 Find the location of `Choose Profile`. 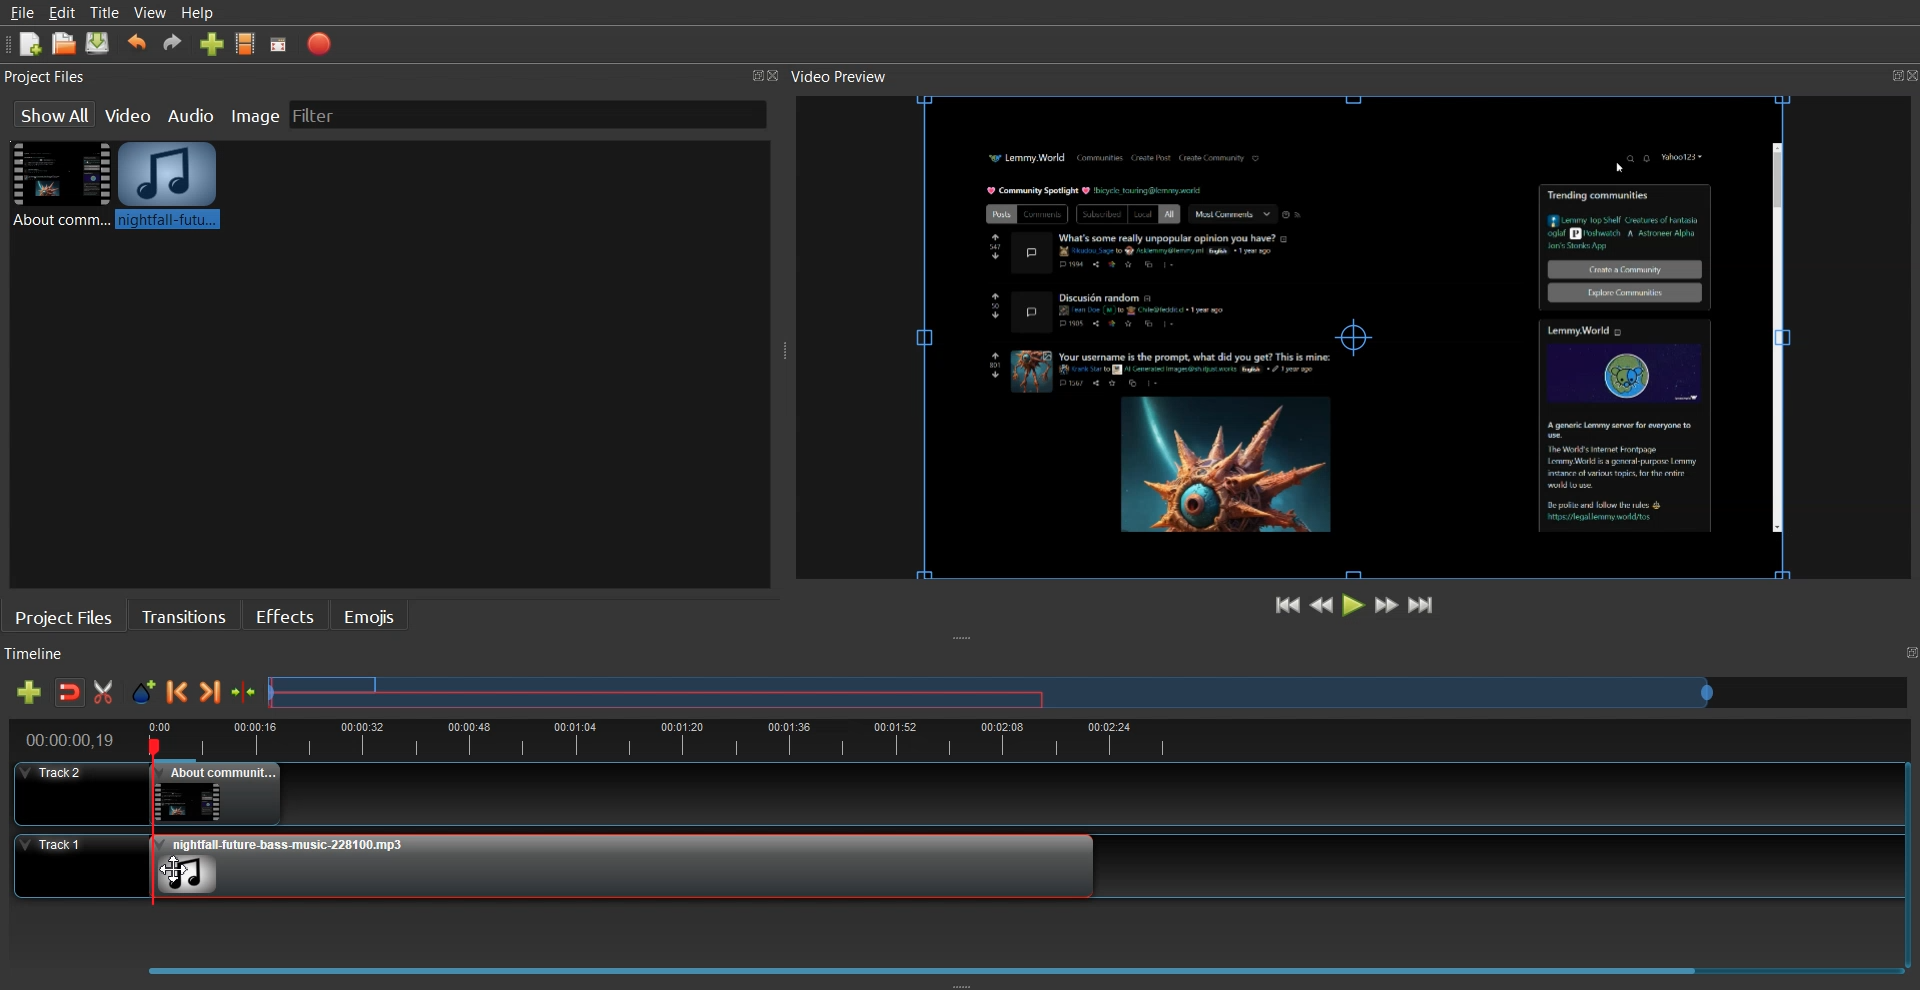

Choose Profile is located at coordinates (246, 43).